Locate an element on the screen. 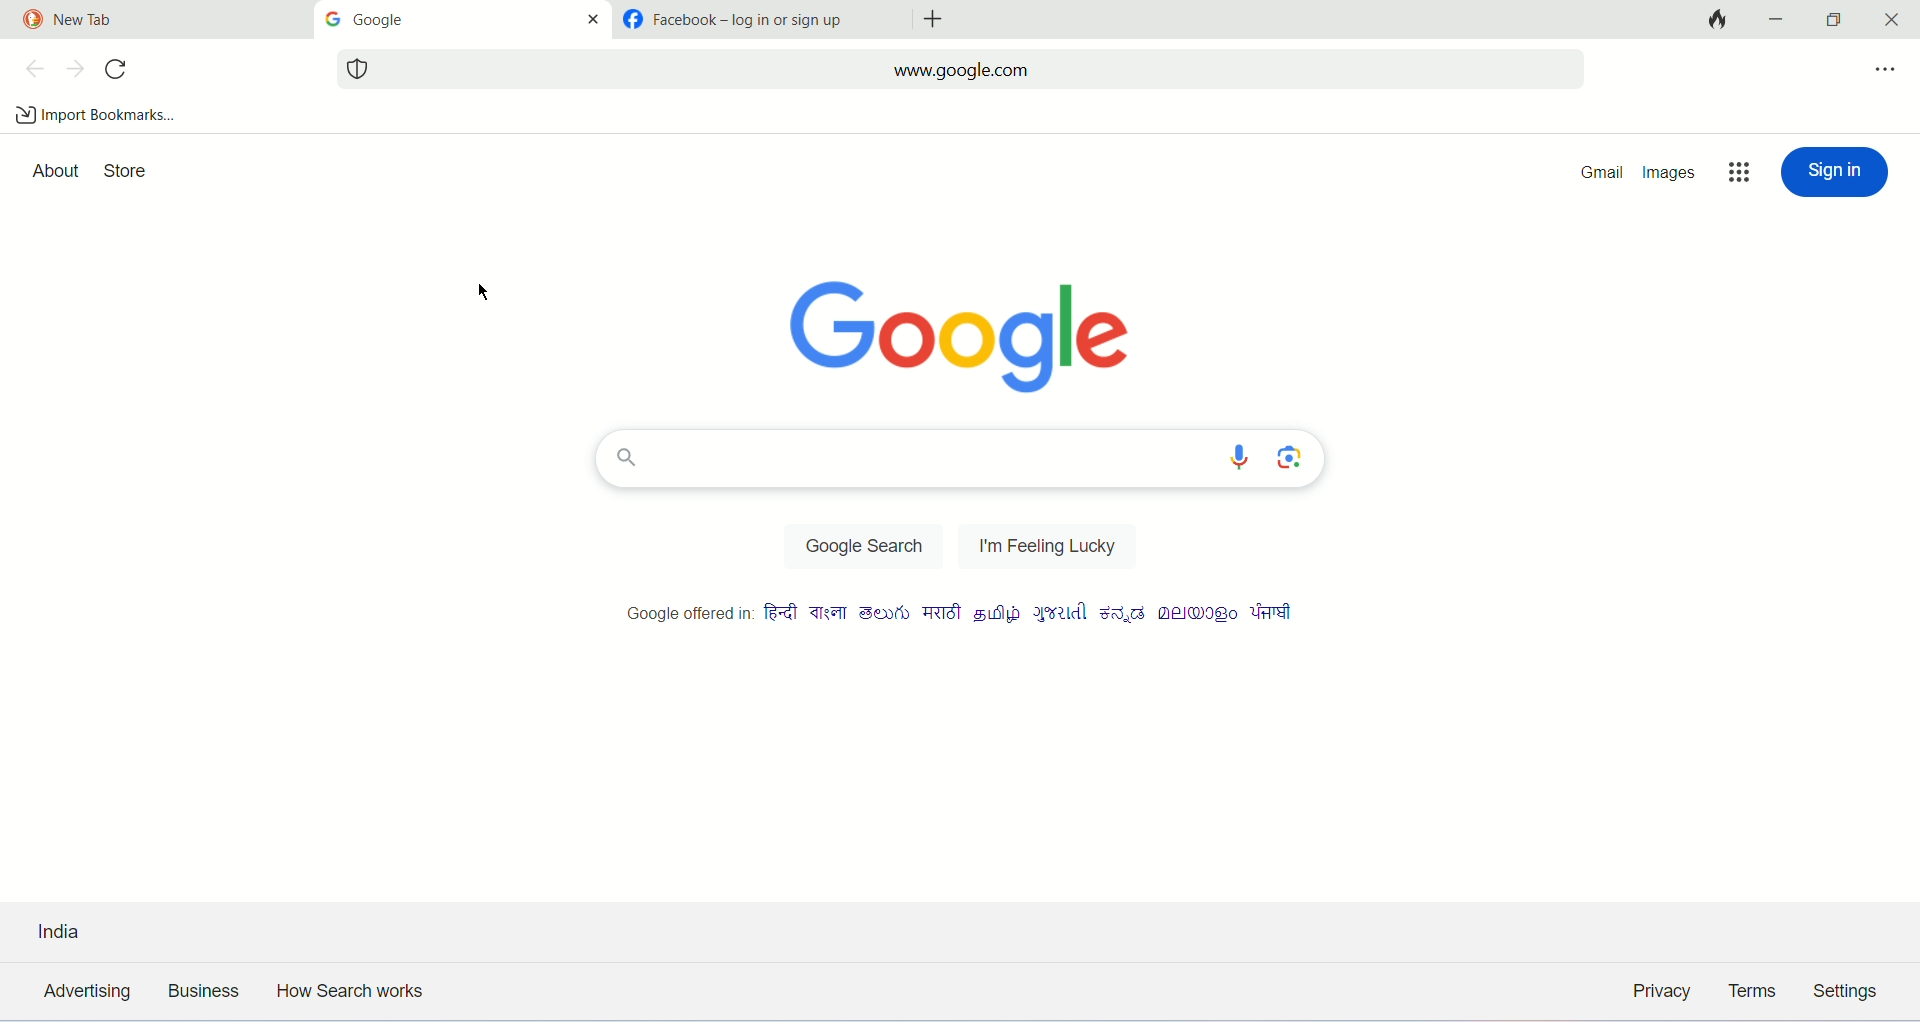 This screenshot has width=1920, height=1022. how search works is located at coordinates (353, 993).